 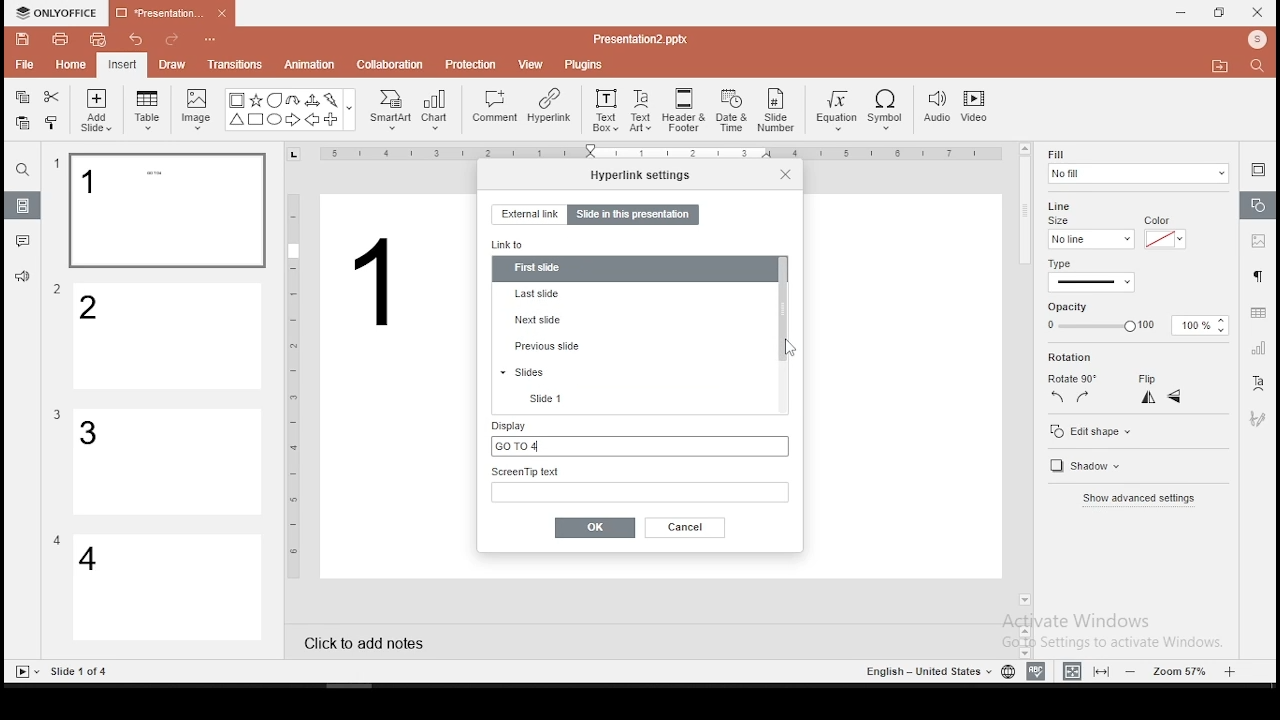 What do you see at coordinates (55, 125) in the screenshot?
I see `clone formatting` at bounding box center [55, 125].